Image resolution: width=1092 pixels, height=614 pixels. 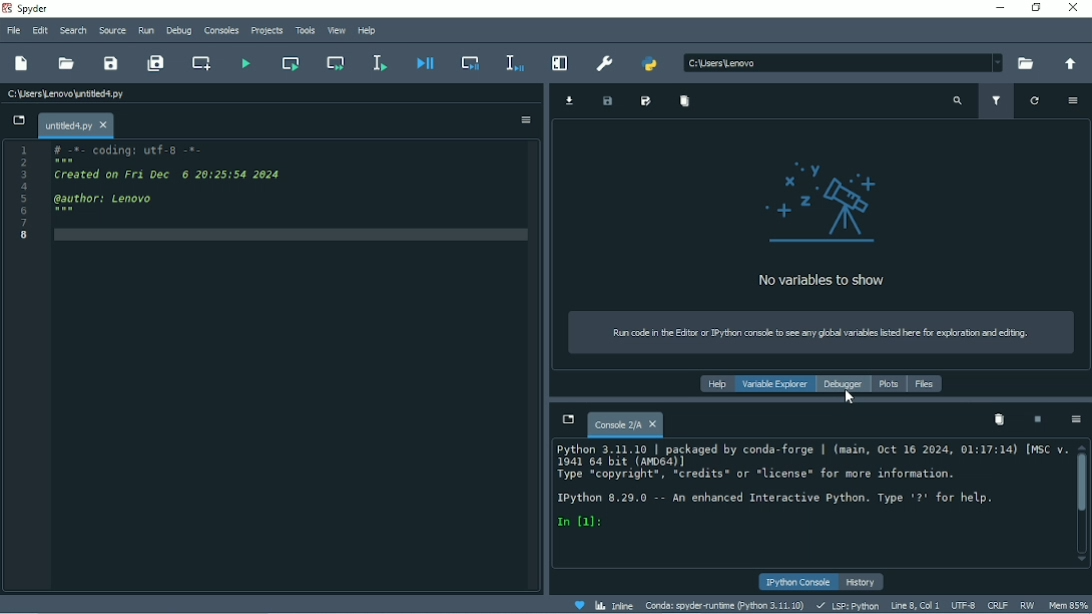 I want to click on Spyder, so click(x=31, y=8).